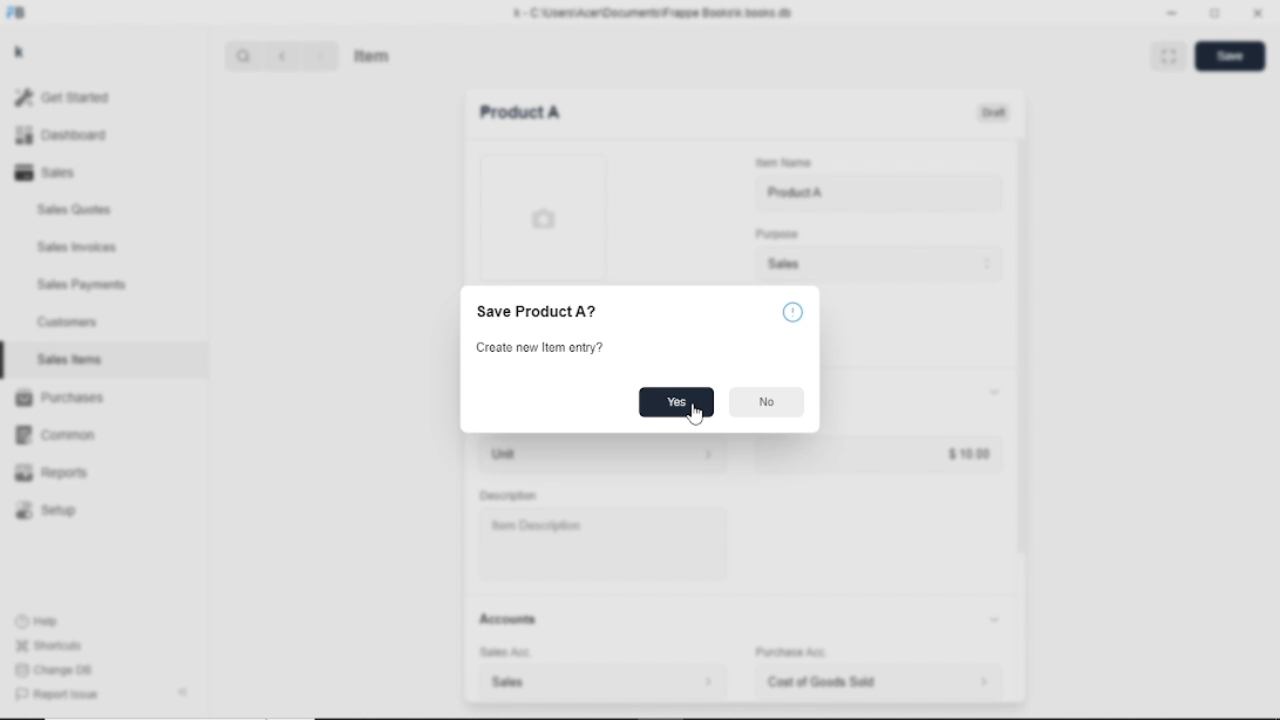 Image resolution: width=1280 pixels, height=720 pixels. Describe the element at coordinates (59, 397) in the screenshot. I see `Purchases` at that location.